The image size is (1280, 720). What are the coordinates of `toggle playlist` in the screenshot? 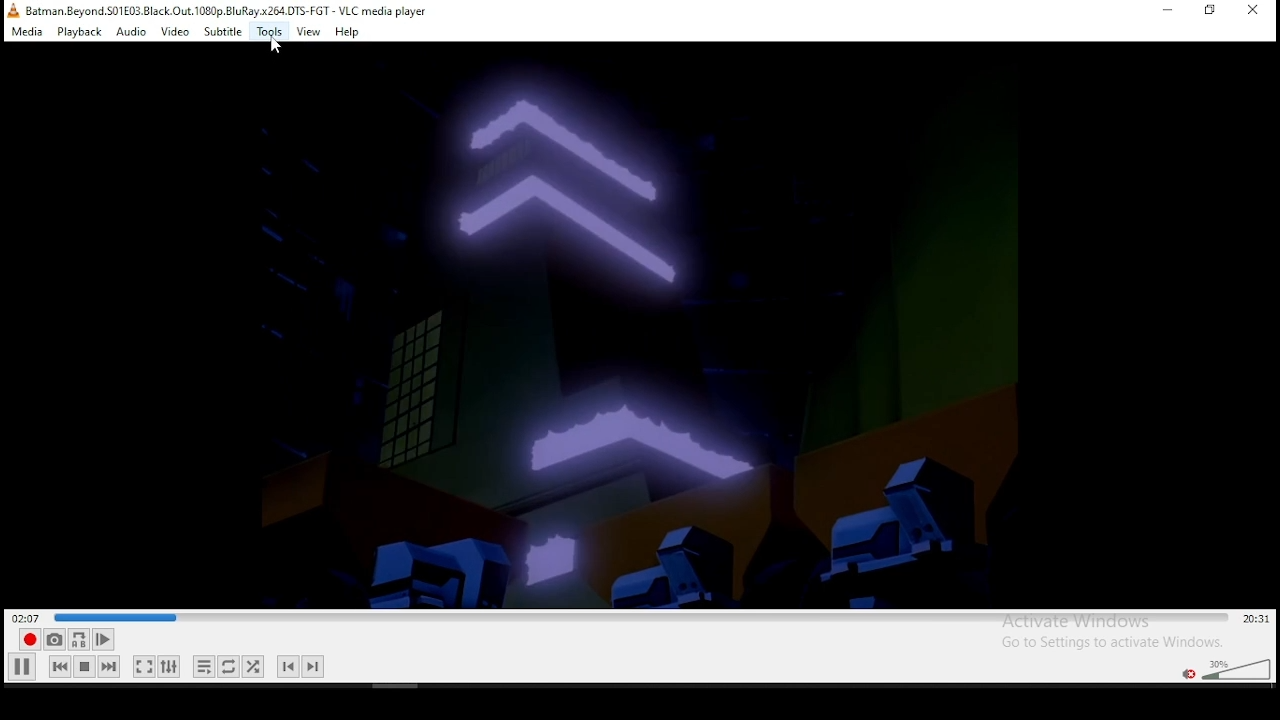 It's located at (204, 666).